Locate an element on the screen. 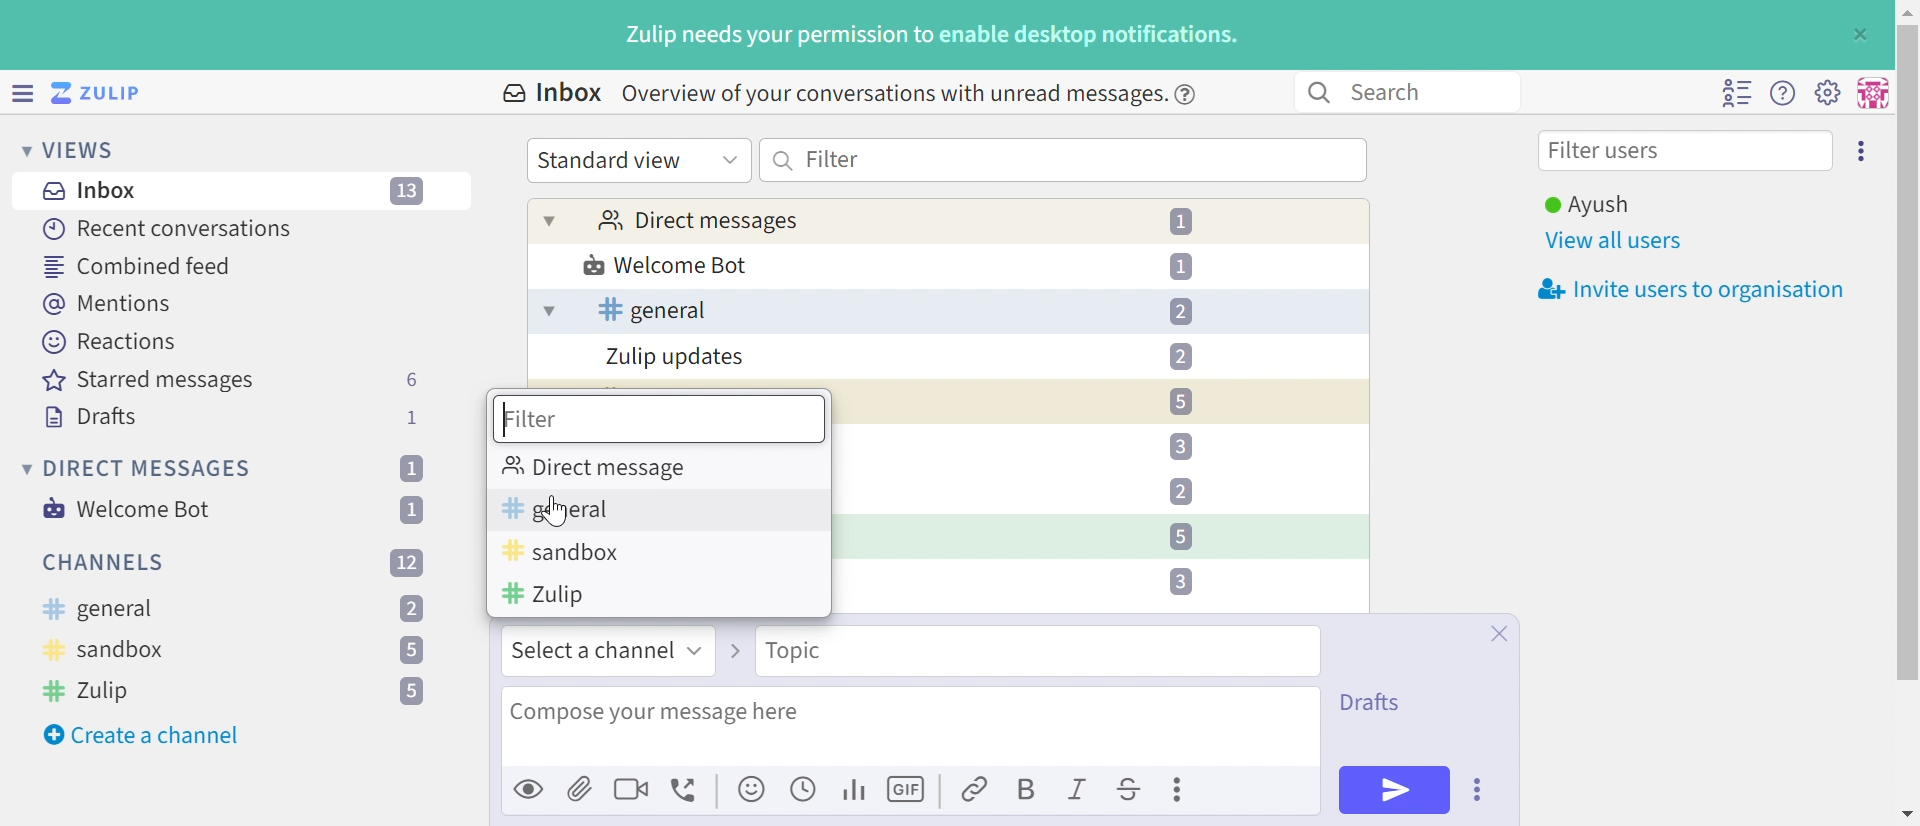 This screenshot has width=1920, height=826. move up is located at coordinates (1906, 10).